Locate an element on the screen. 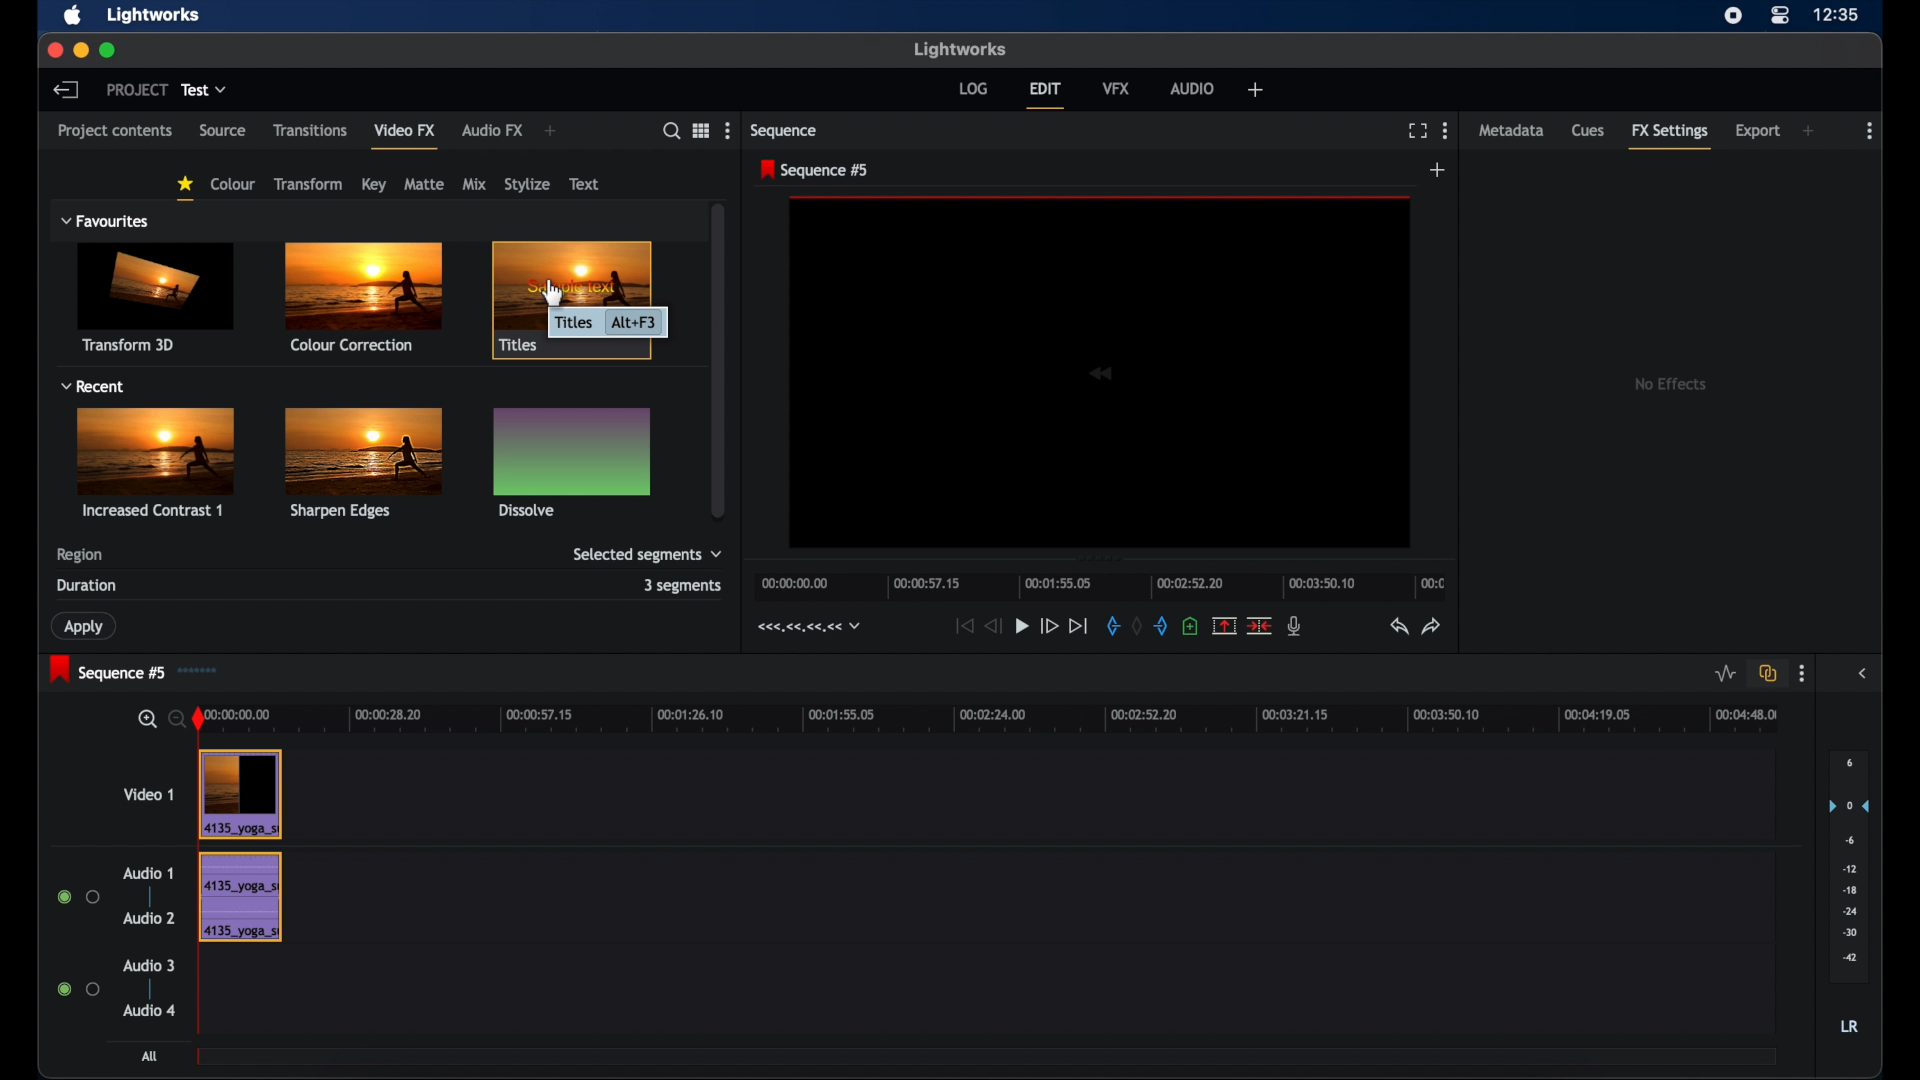 Image resolution: width=1920 pixels, height=1080 pixels. metadata is located at coordinates (1511, 129).